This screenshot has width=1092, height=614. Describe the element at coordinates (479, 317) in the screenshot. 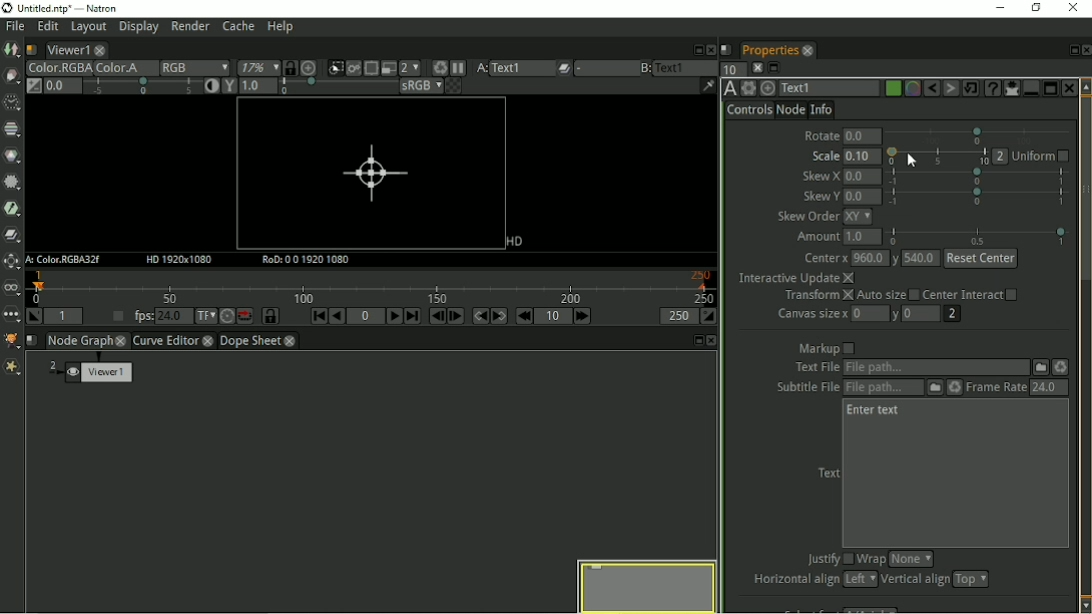

I see `Previous keyframe` at that location.